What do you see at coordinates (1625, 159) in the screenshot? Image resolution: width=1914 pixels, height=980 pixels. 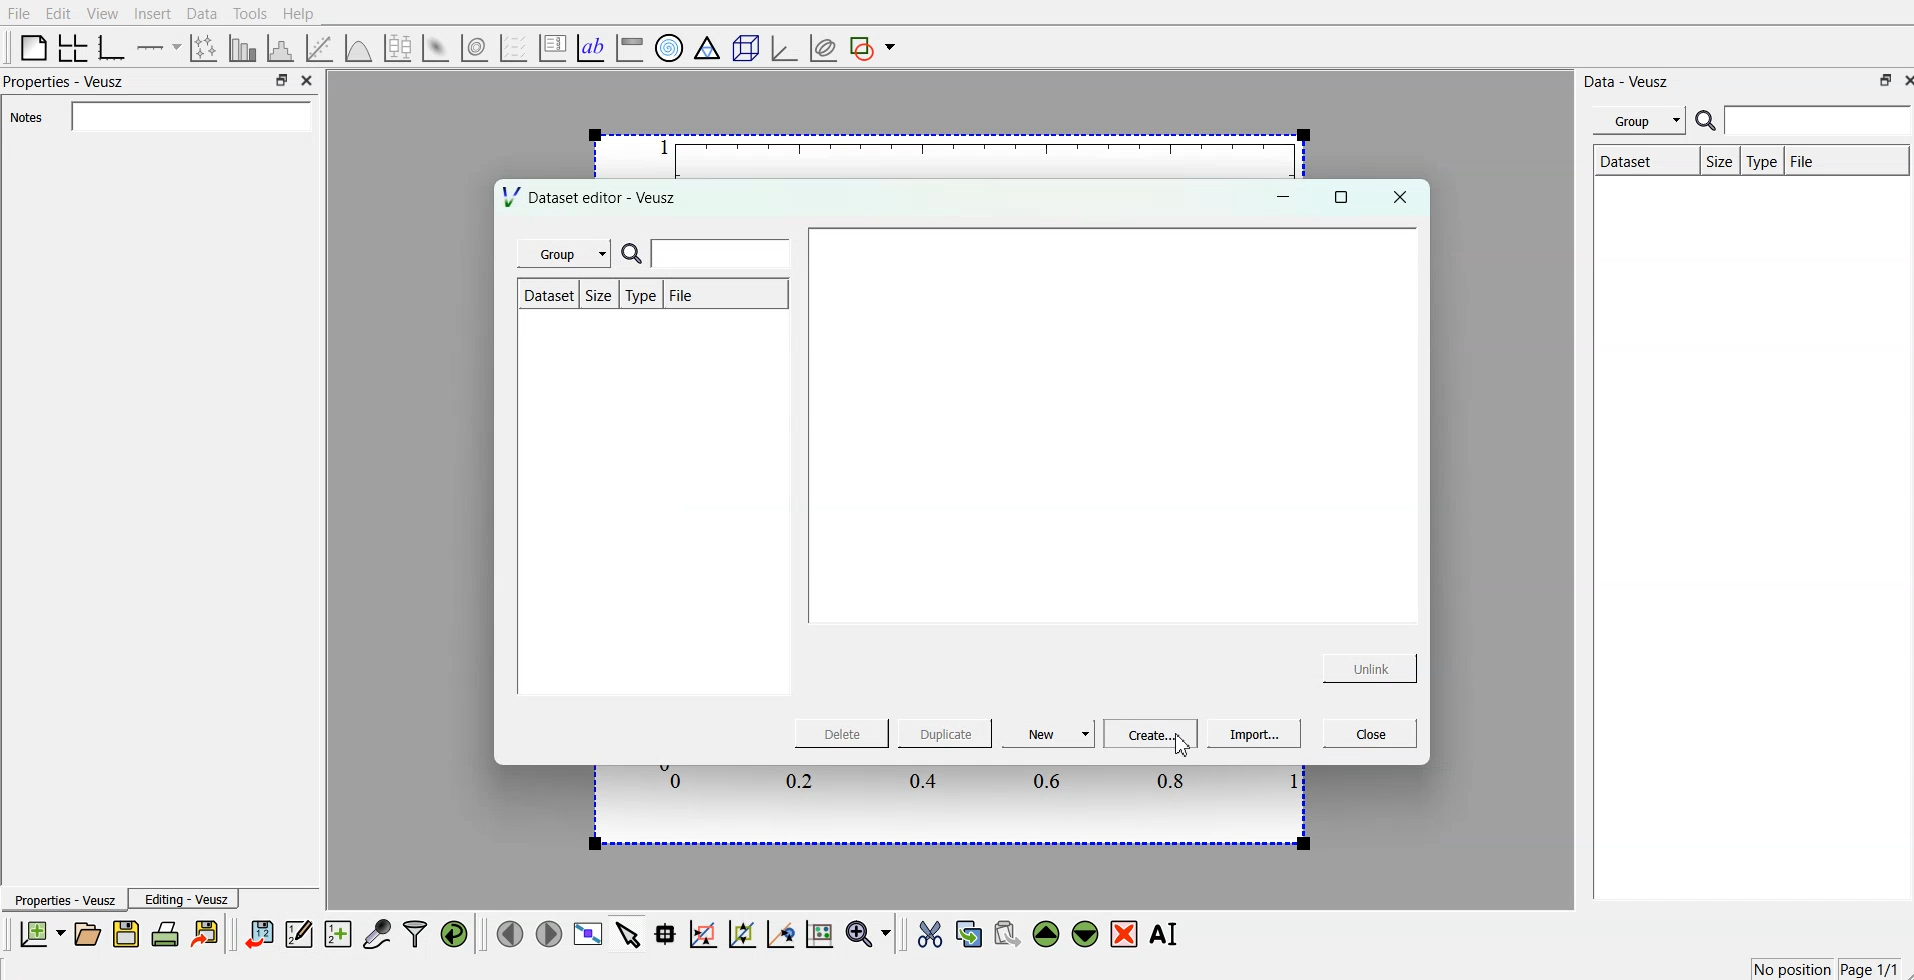 I see `Dataset` at bounding box center [1625, 159].